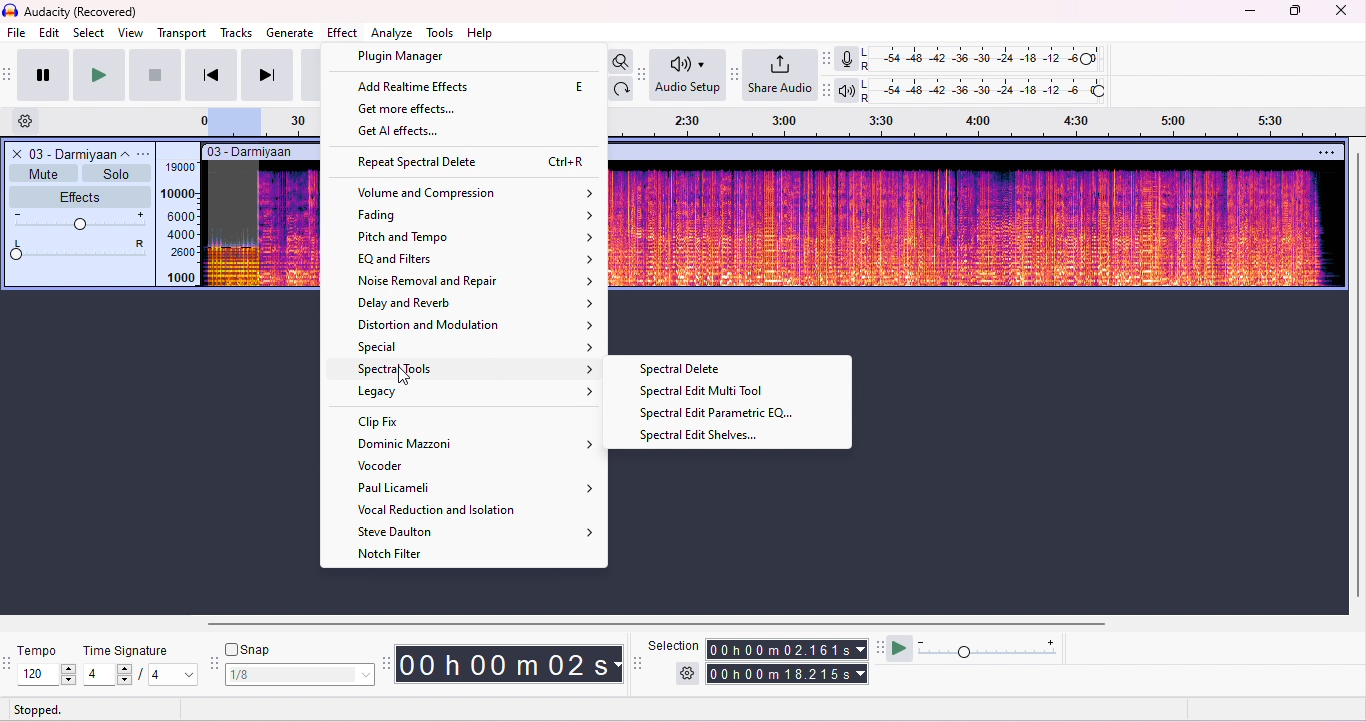 The width and height of the screenshot is (1366, 722). Describe the element at coordinates (1294, 13) in the screenshot. I see `maximize` at that location.